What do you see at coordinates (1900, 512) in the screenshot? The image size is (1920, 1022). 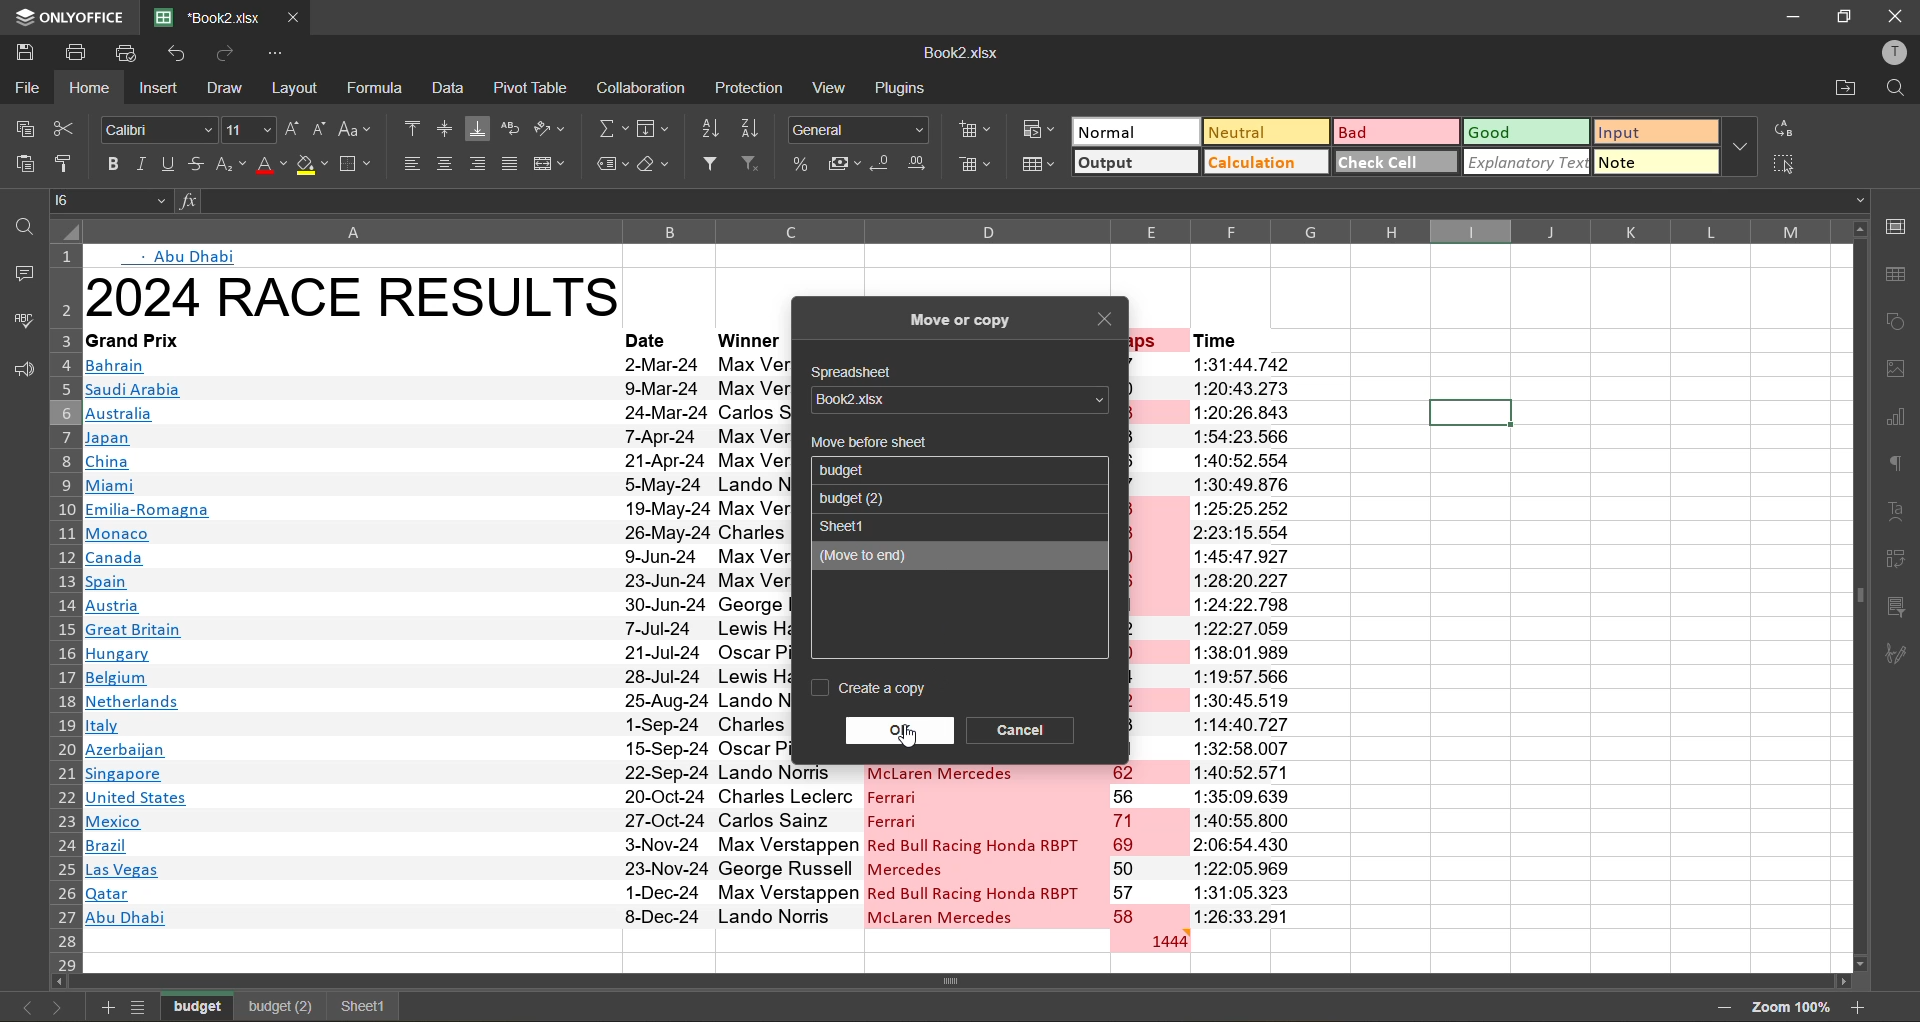 I see `text` at bounding box center [1900, 512].